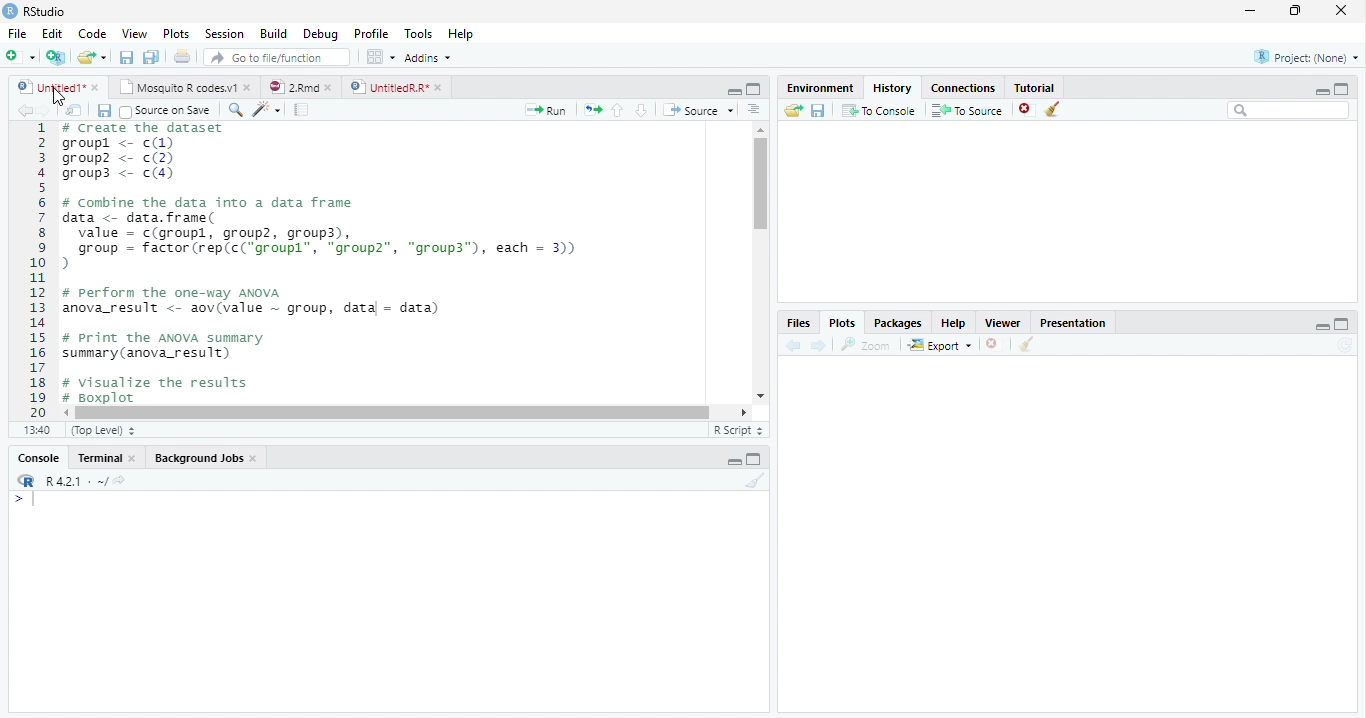  What do you see at coordinates (361, 263) in the screenshot?
I see `# Create the dataset groupl <- c(1)groupz <- c(2)groups <- c(4)# Conbine the data into a data framedata <- data. frame(value = c(groupl, group2, group3),group = factor (rep(c("groupl”, "group", "group3”), each = 3)))# perform the one-way ANOVAanova_result <- aov(value ~ group, datal - data)# Print the ANOVA summarysummary (anova_result)+ visualize the results4 Boxplot` at bounding box center [361, 263].